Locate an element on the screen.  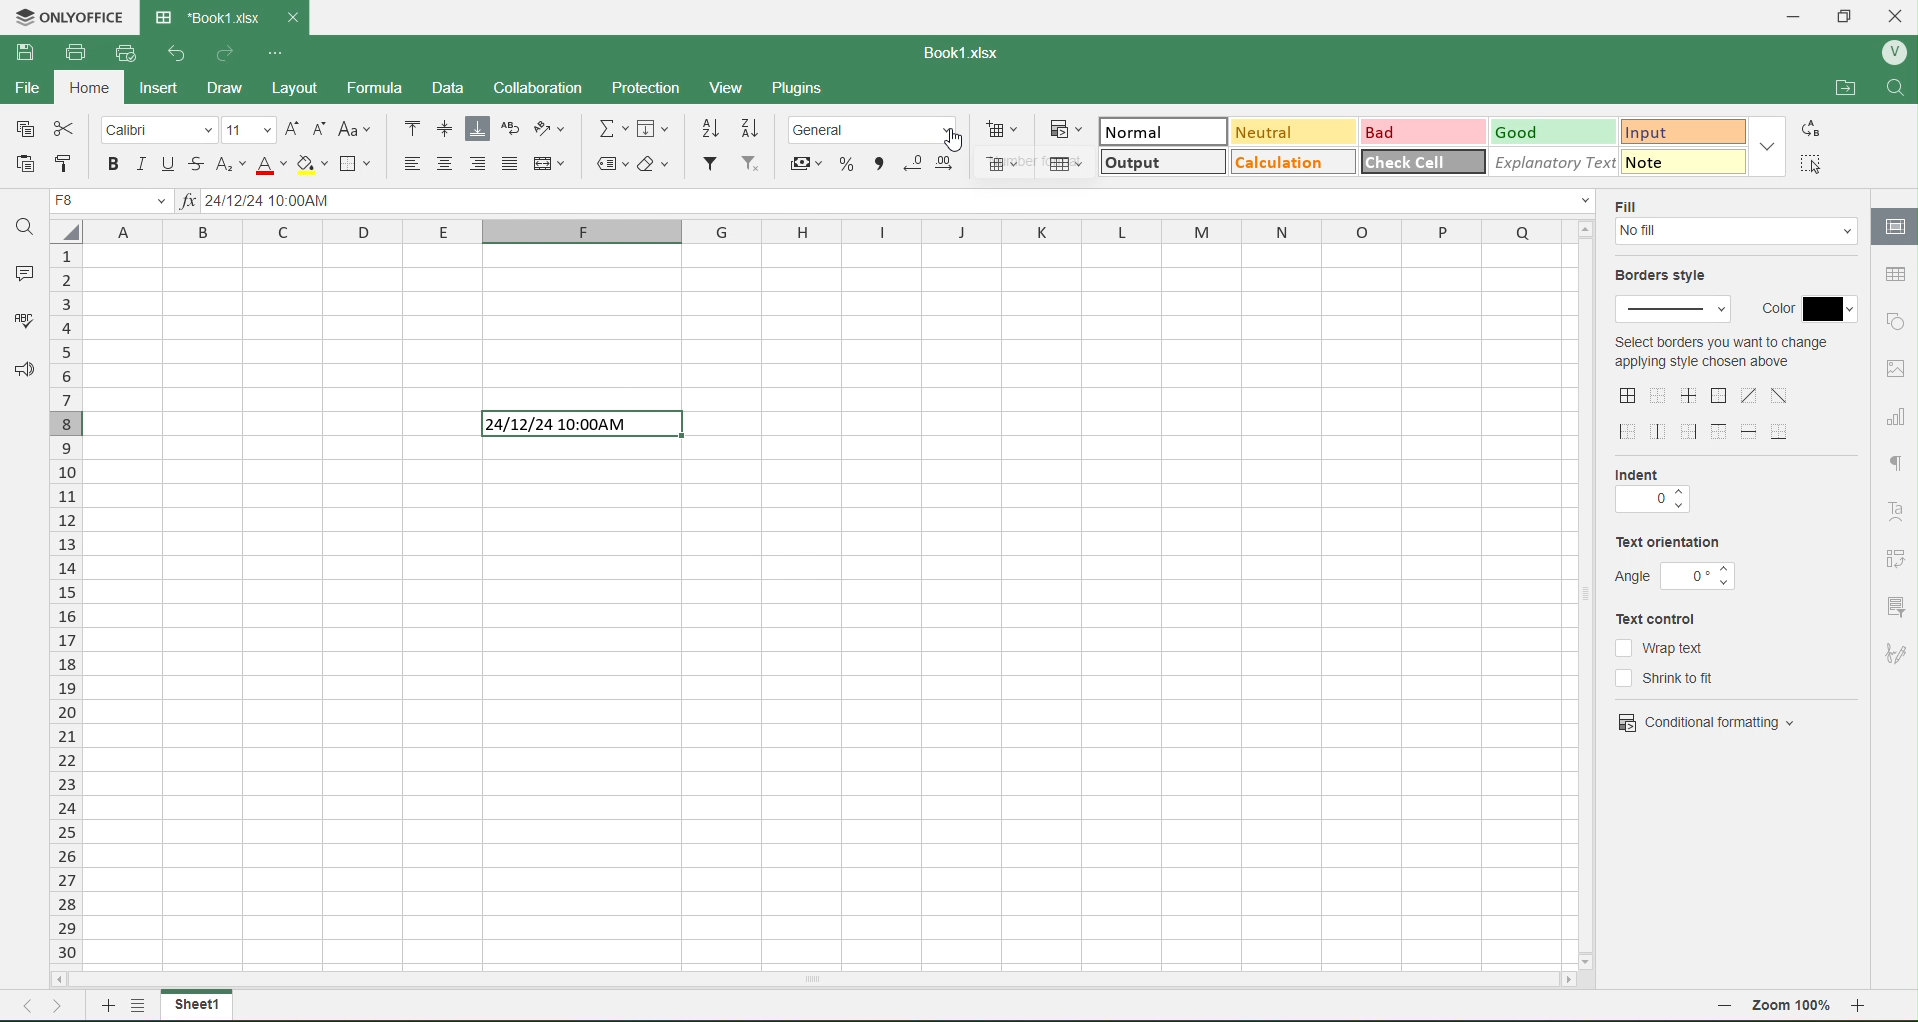
find is located at coordinates (1901, 87).